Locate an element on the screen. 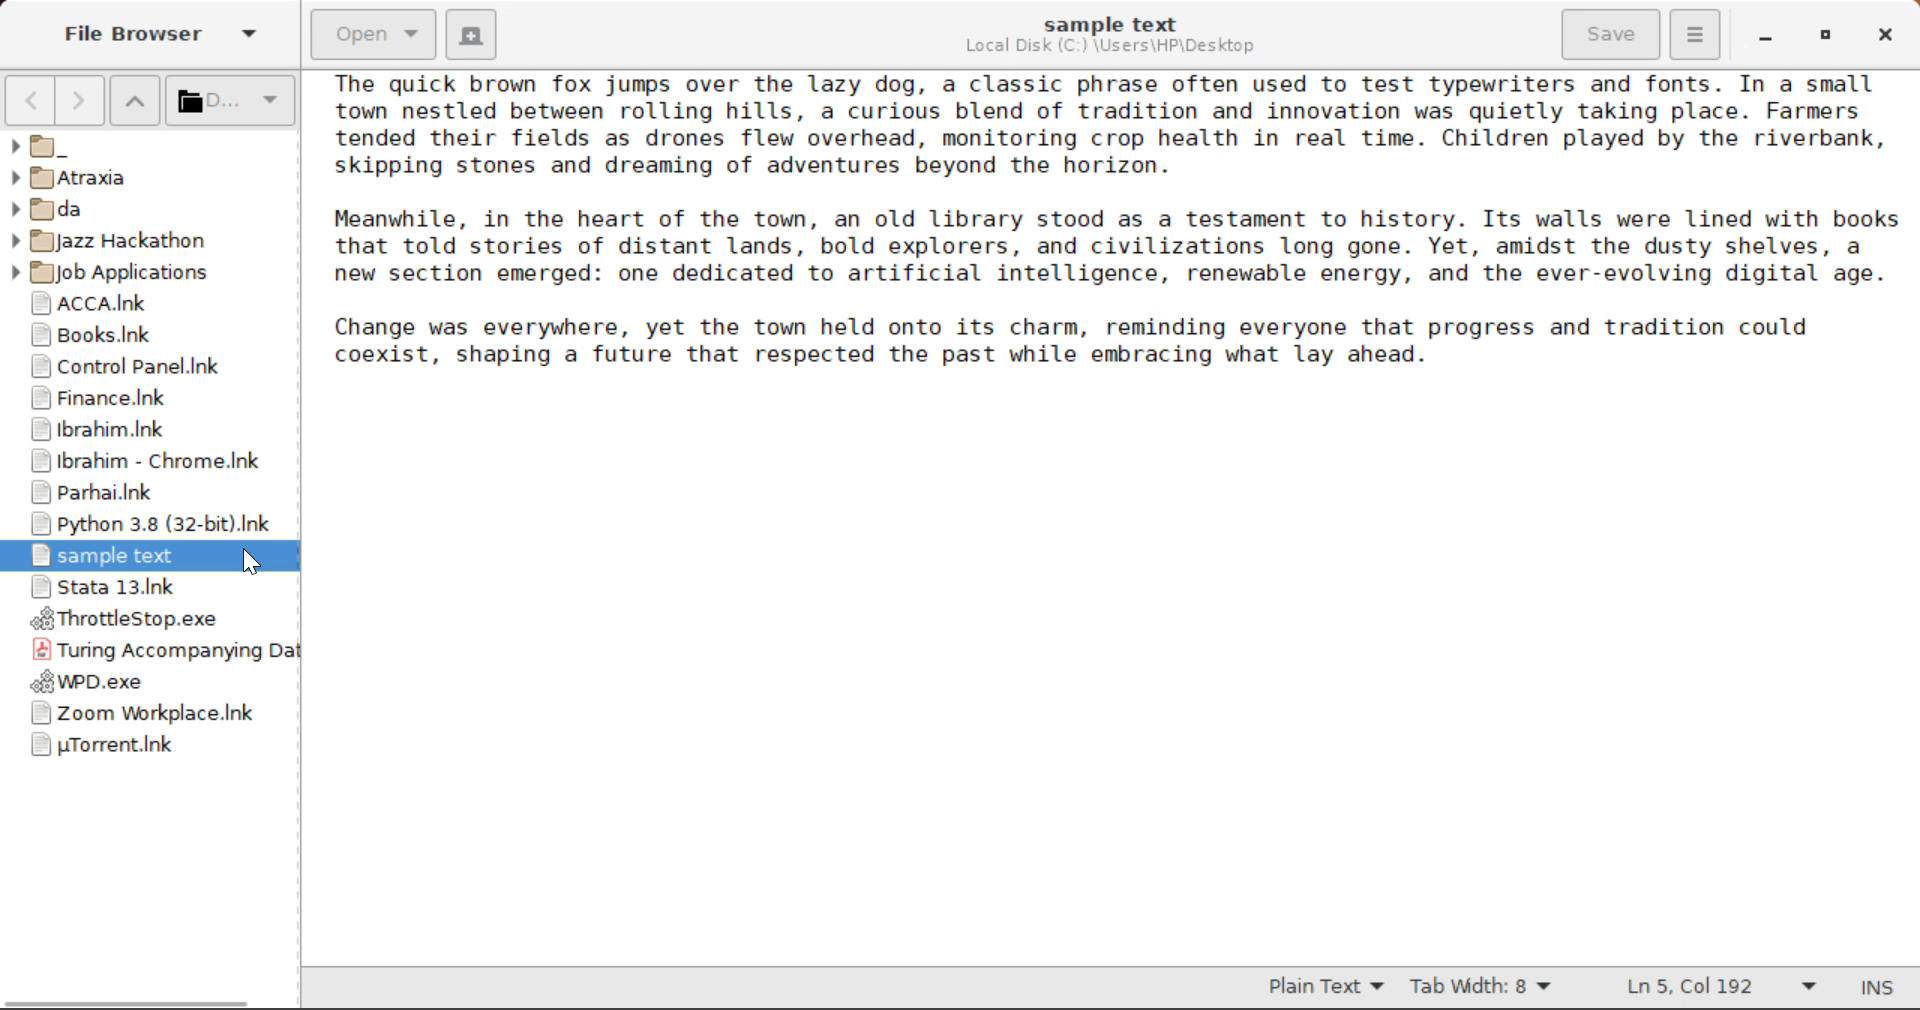  Zoom Application  is located at coordinates (144, 714).